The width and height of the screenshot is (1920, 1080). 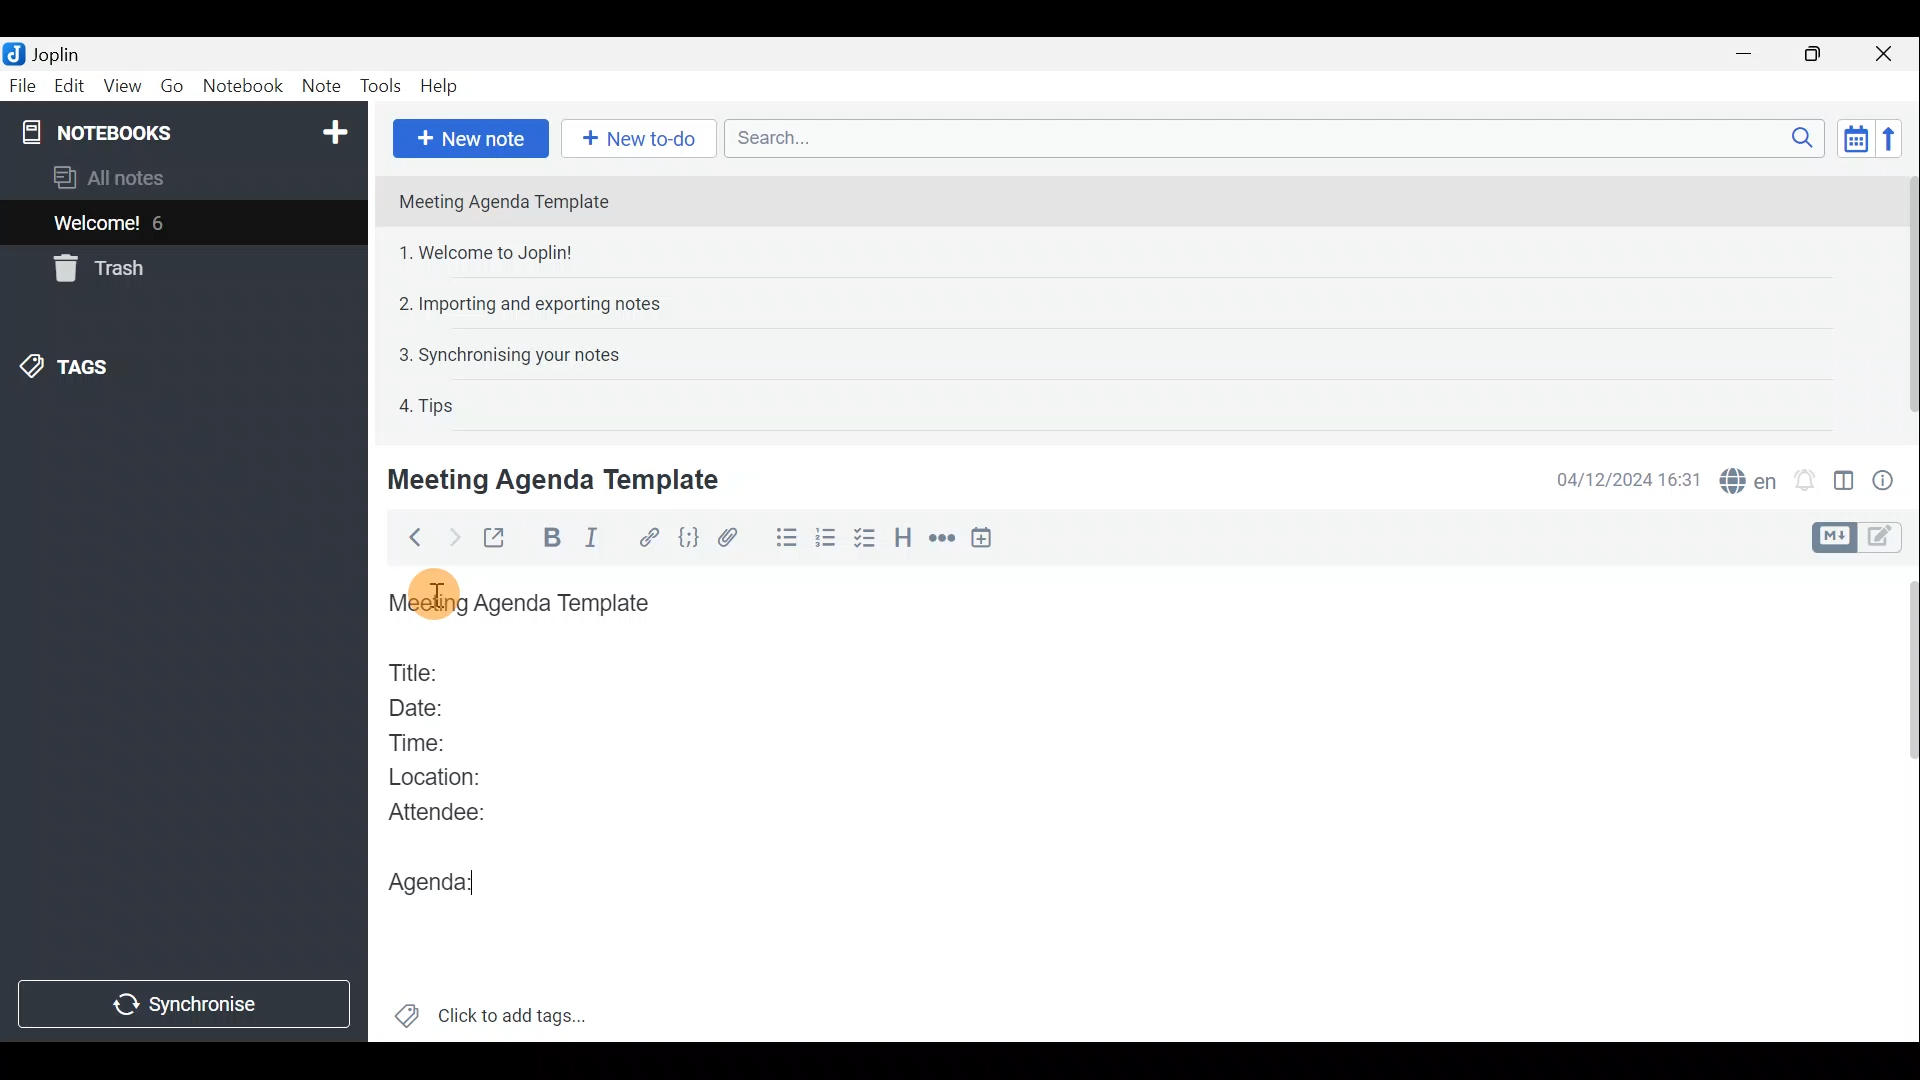 What do you see at coordinates (164, 223) in the screenshot?
I see `6` at bounding box center [164, 223].